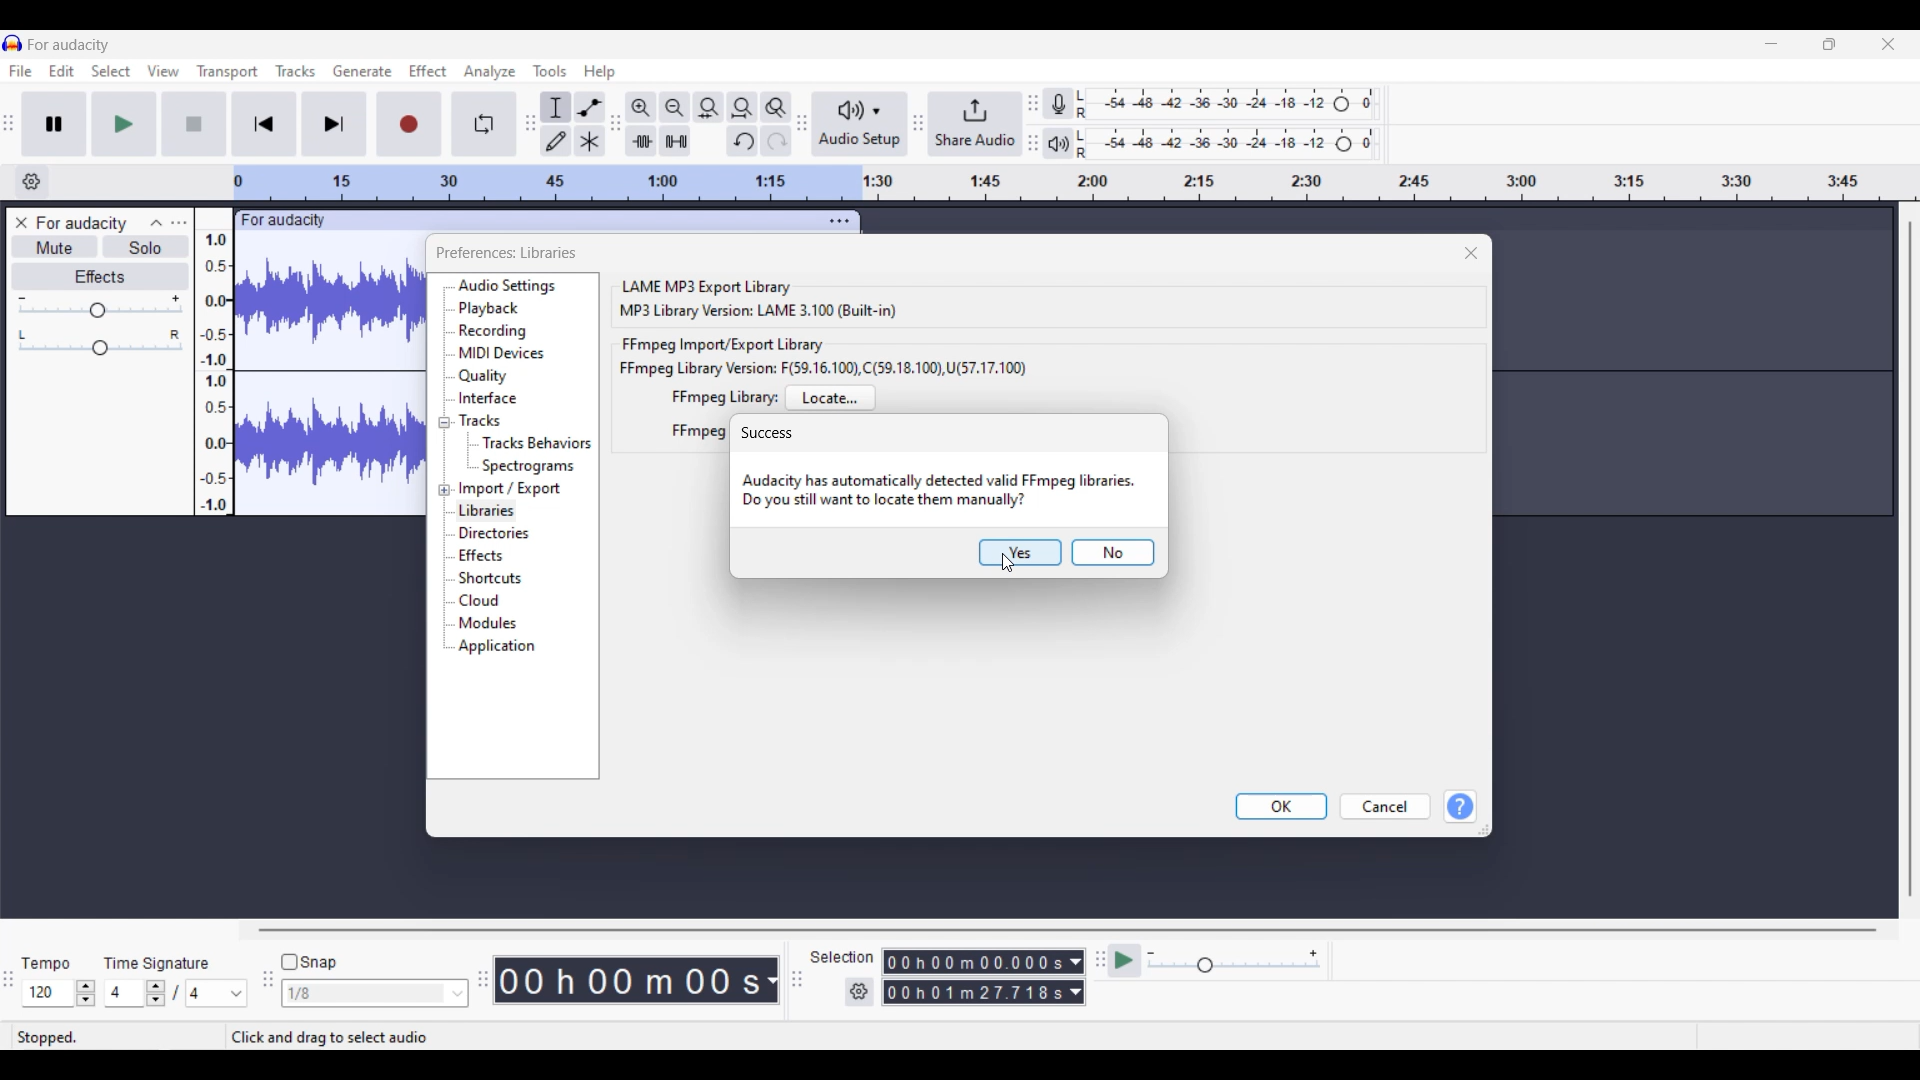 This screenshot has height=1080, width=1920. What do you see at coordinates (494, 332) in the screenshot?
I see `Recording` at bounding box center [494, 332].